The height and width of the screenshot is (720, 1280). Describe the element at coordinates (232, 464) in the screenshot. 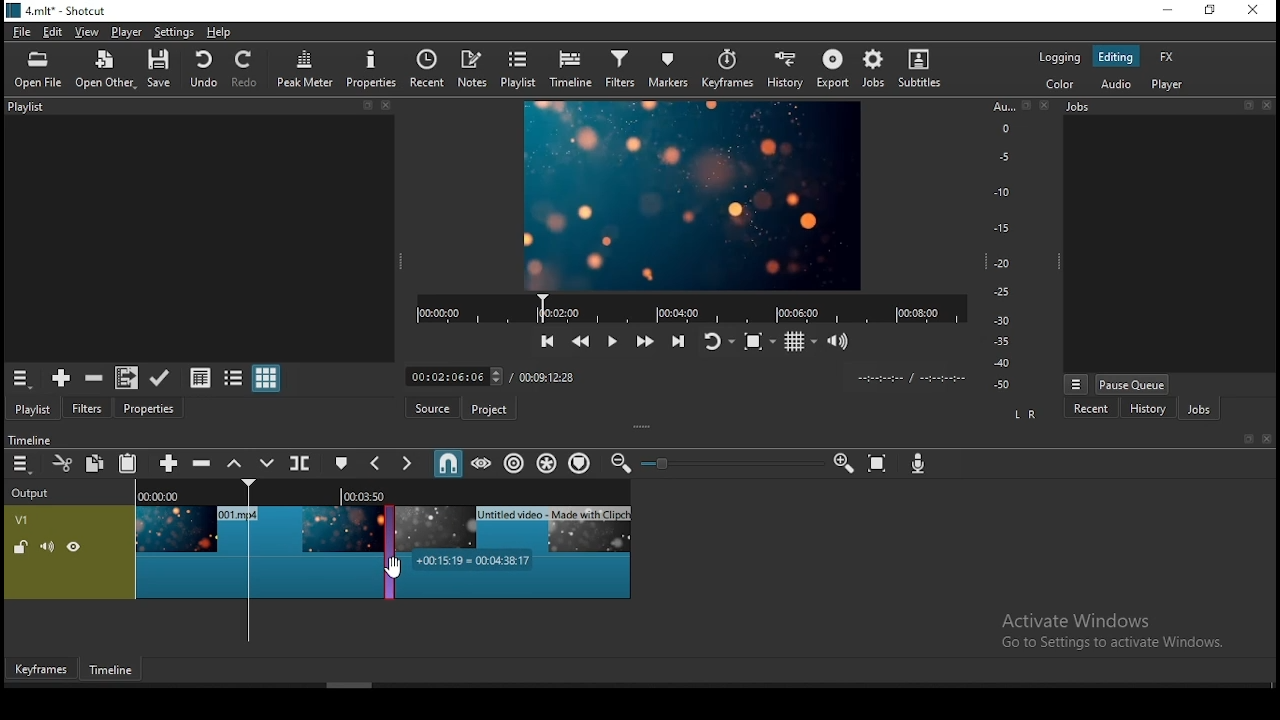

I see `lift` at that location.